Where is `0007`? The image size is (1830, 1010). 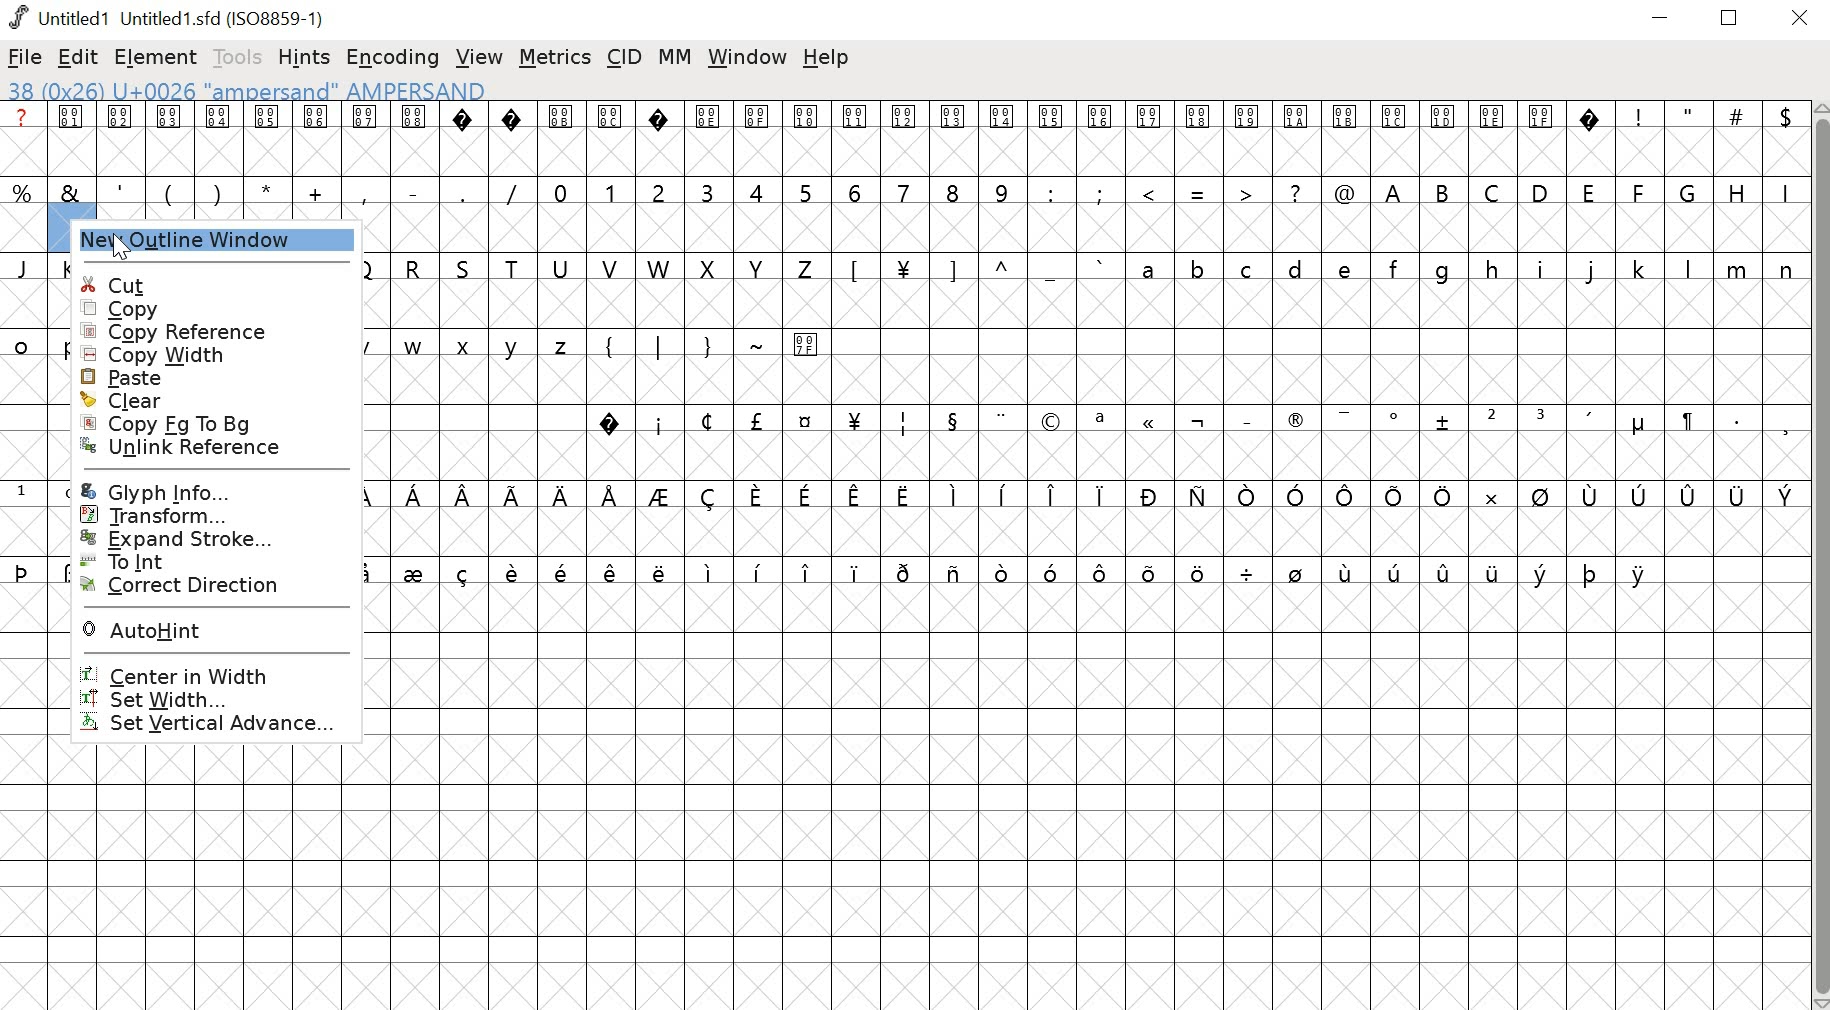 0007 is located at coordinates (366, 138).